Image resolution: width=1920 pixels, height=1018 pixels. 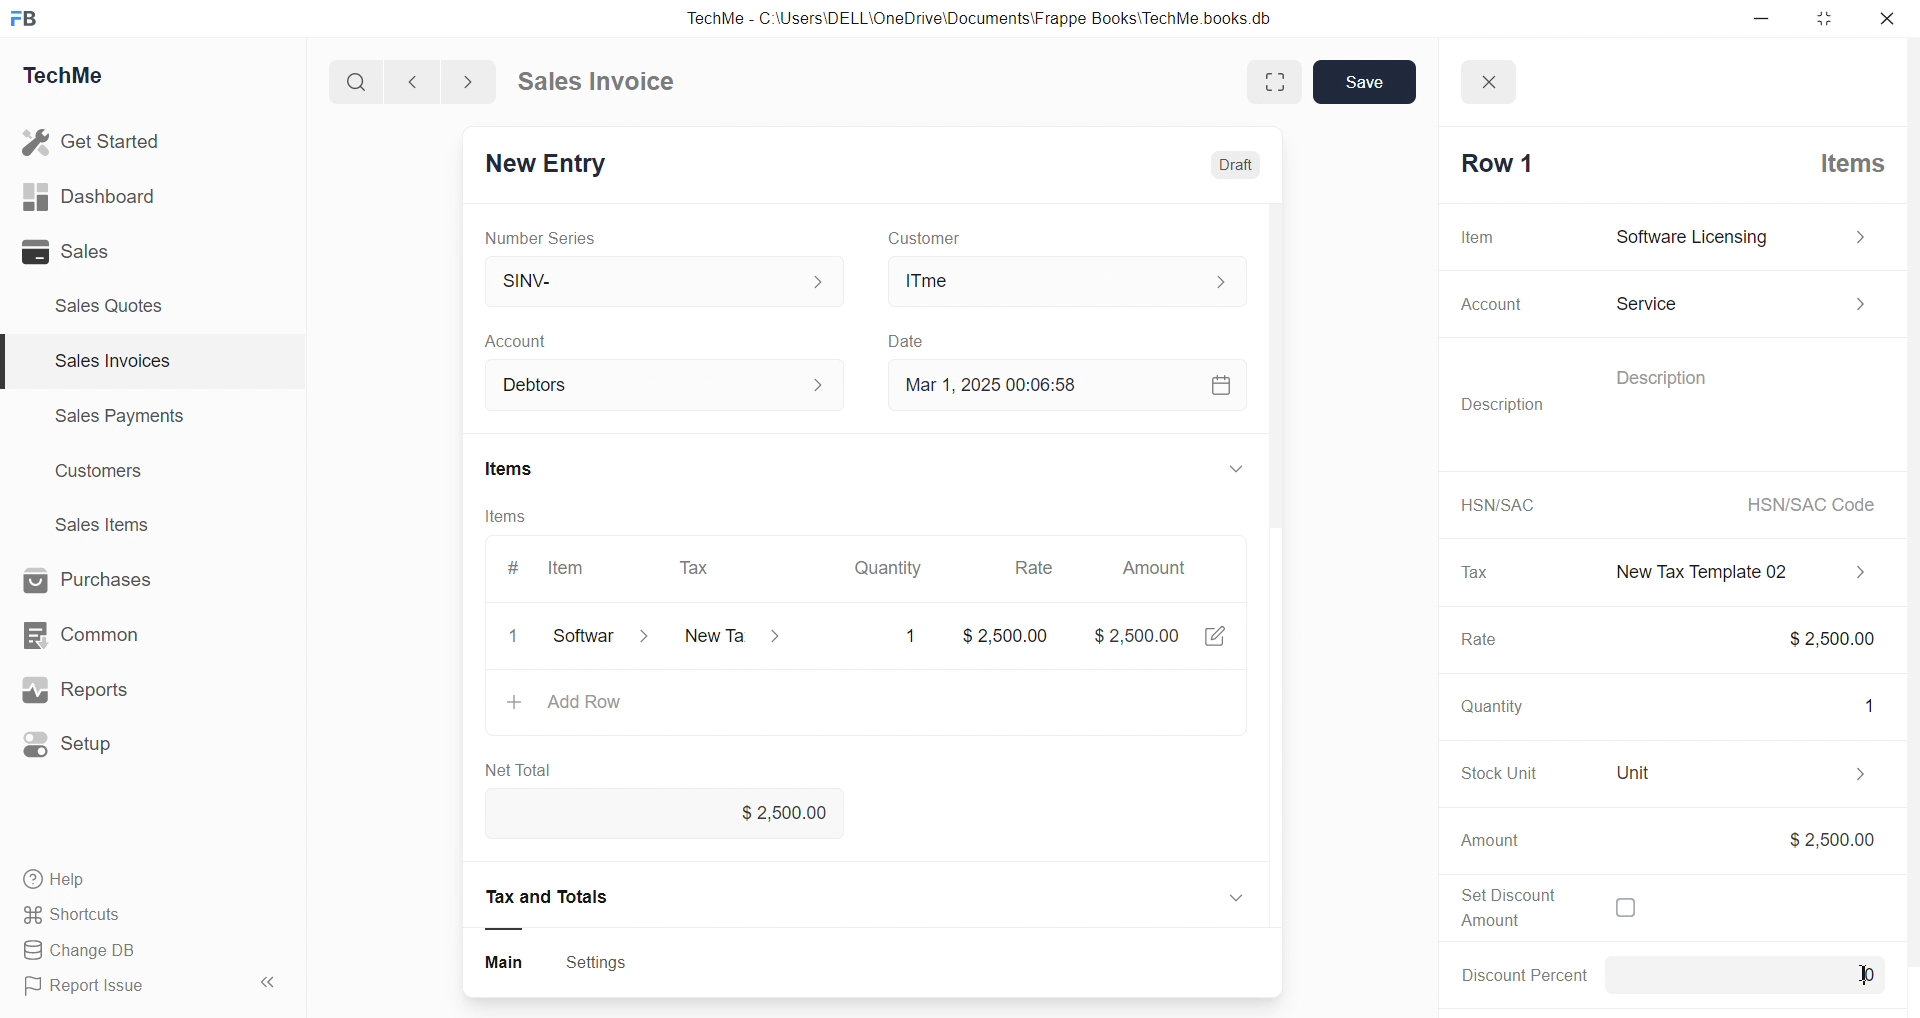 I want to click on Sales Quotes, so click(x=117, y=305).